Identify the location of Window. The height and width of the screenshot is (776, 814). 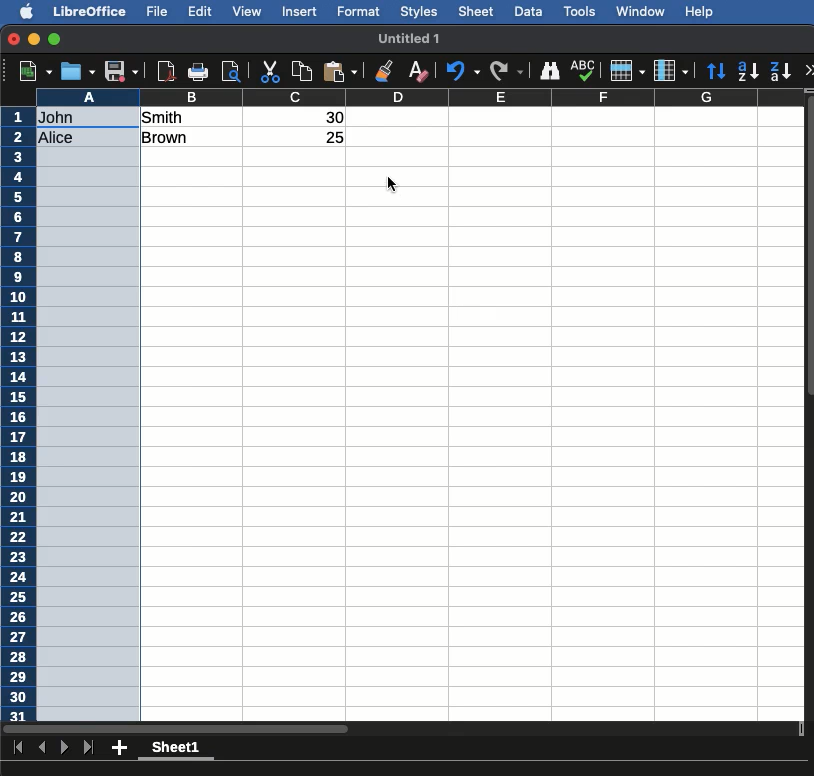
(644, 12).